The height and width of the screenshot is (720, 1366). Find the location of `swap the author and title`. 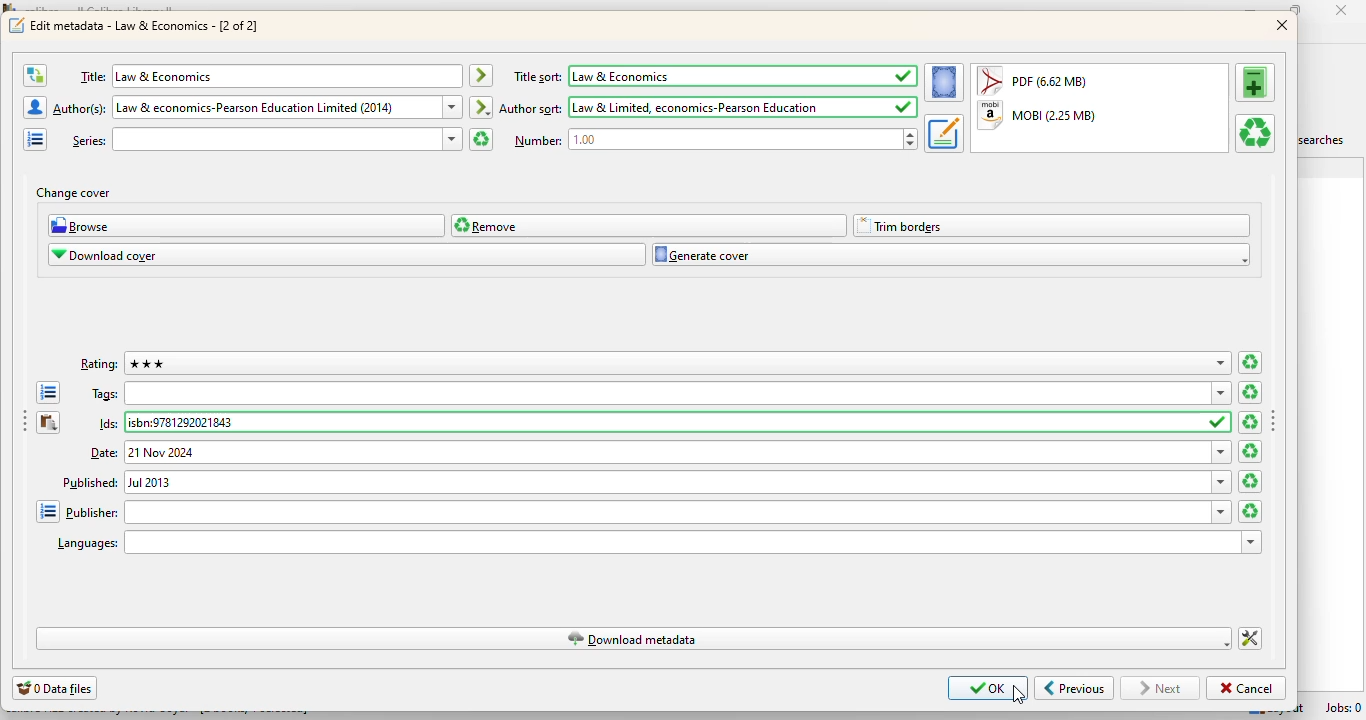

swap the author and title is located at coordinates (34, 75).